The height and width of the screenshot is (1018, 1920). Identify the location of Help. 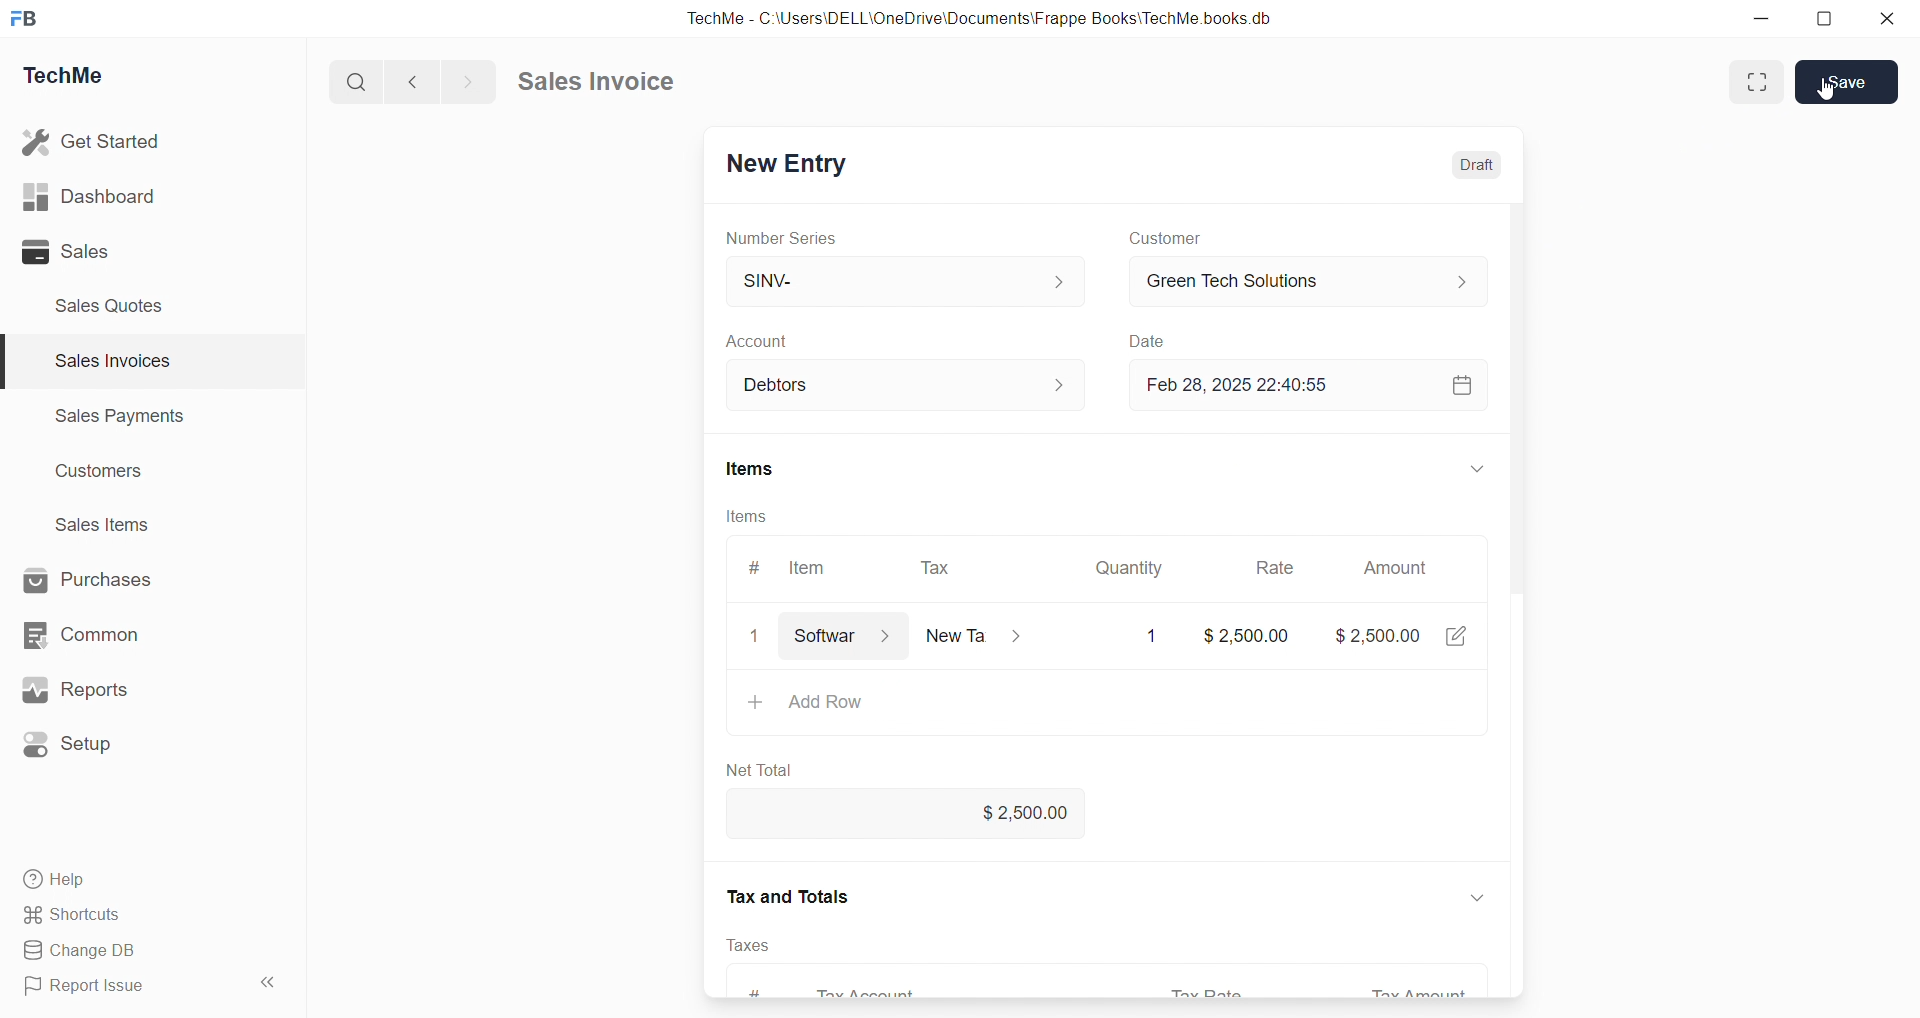
(59, 880).